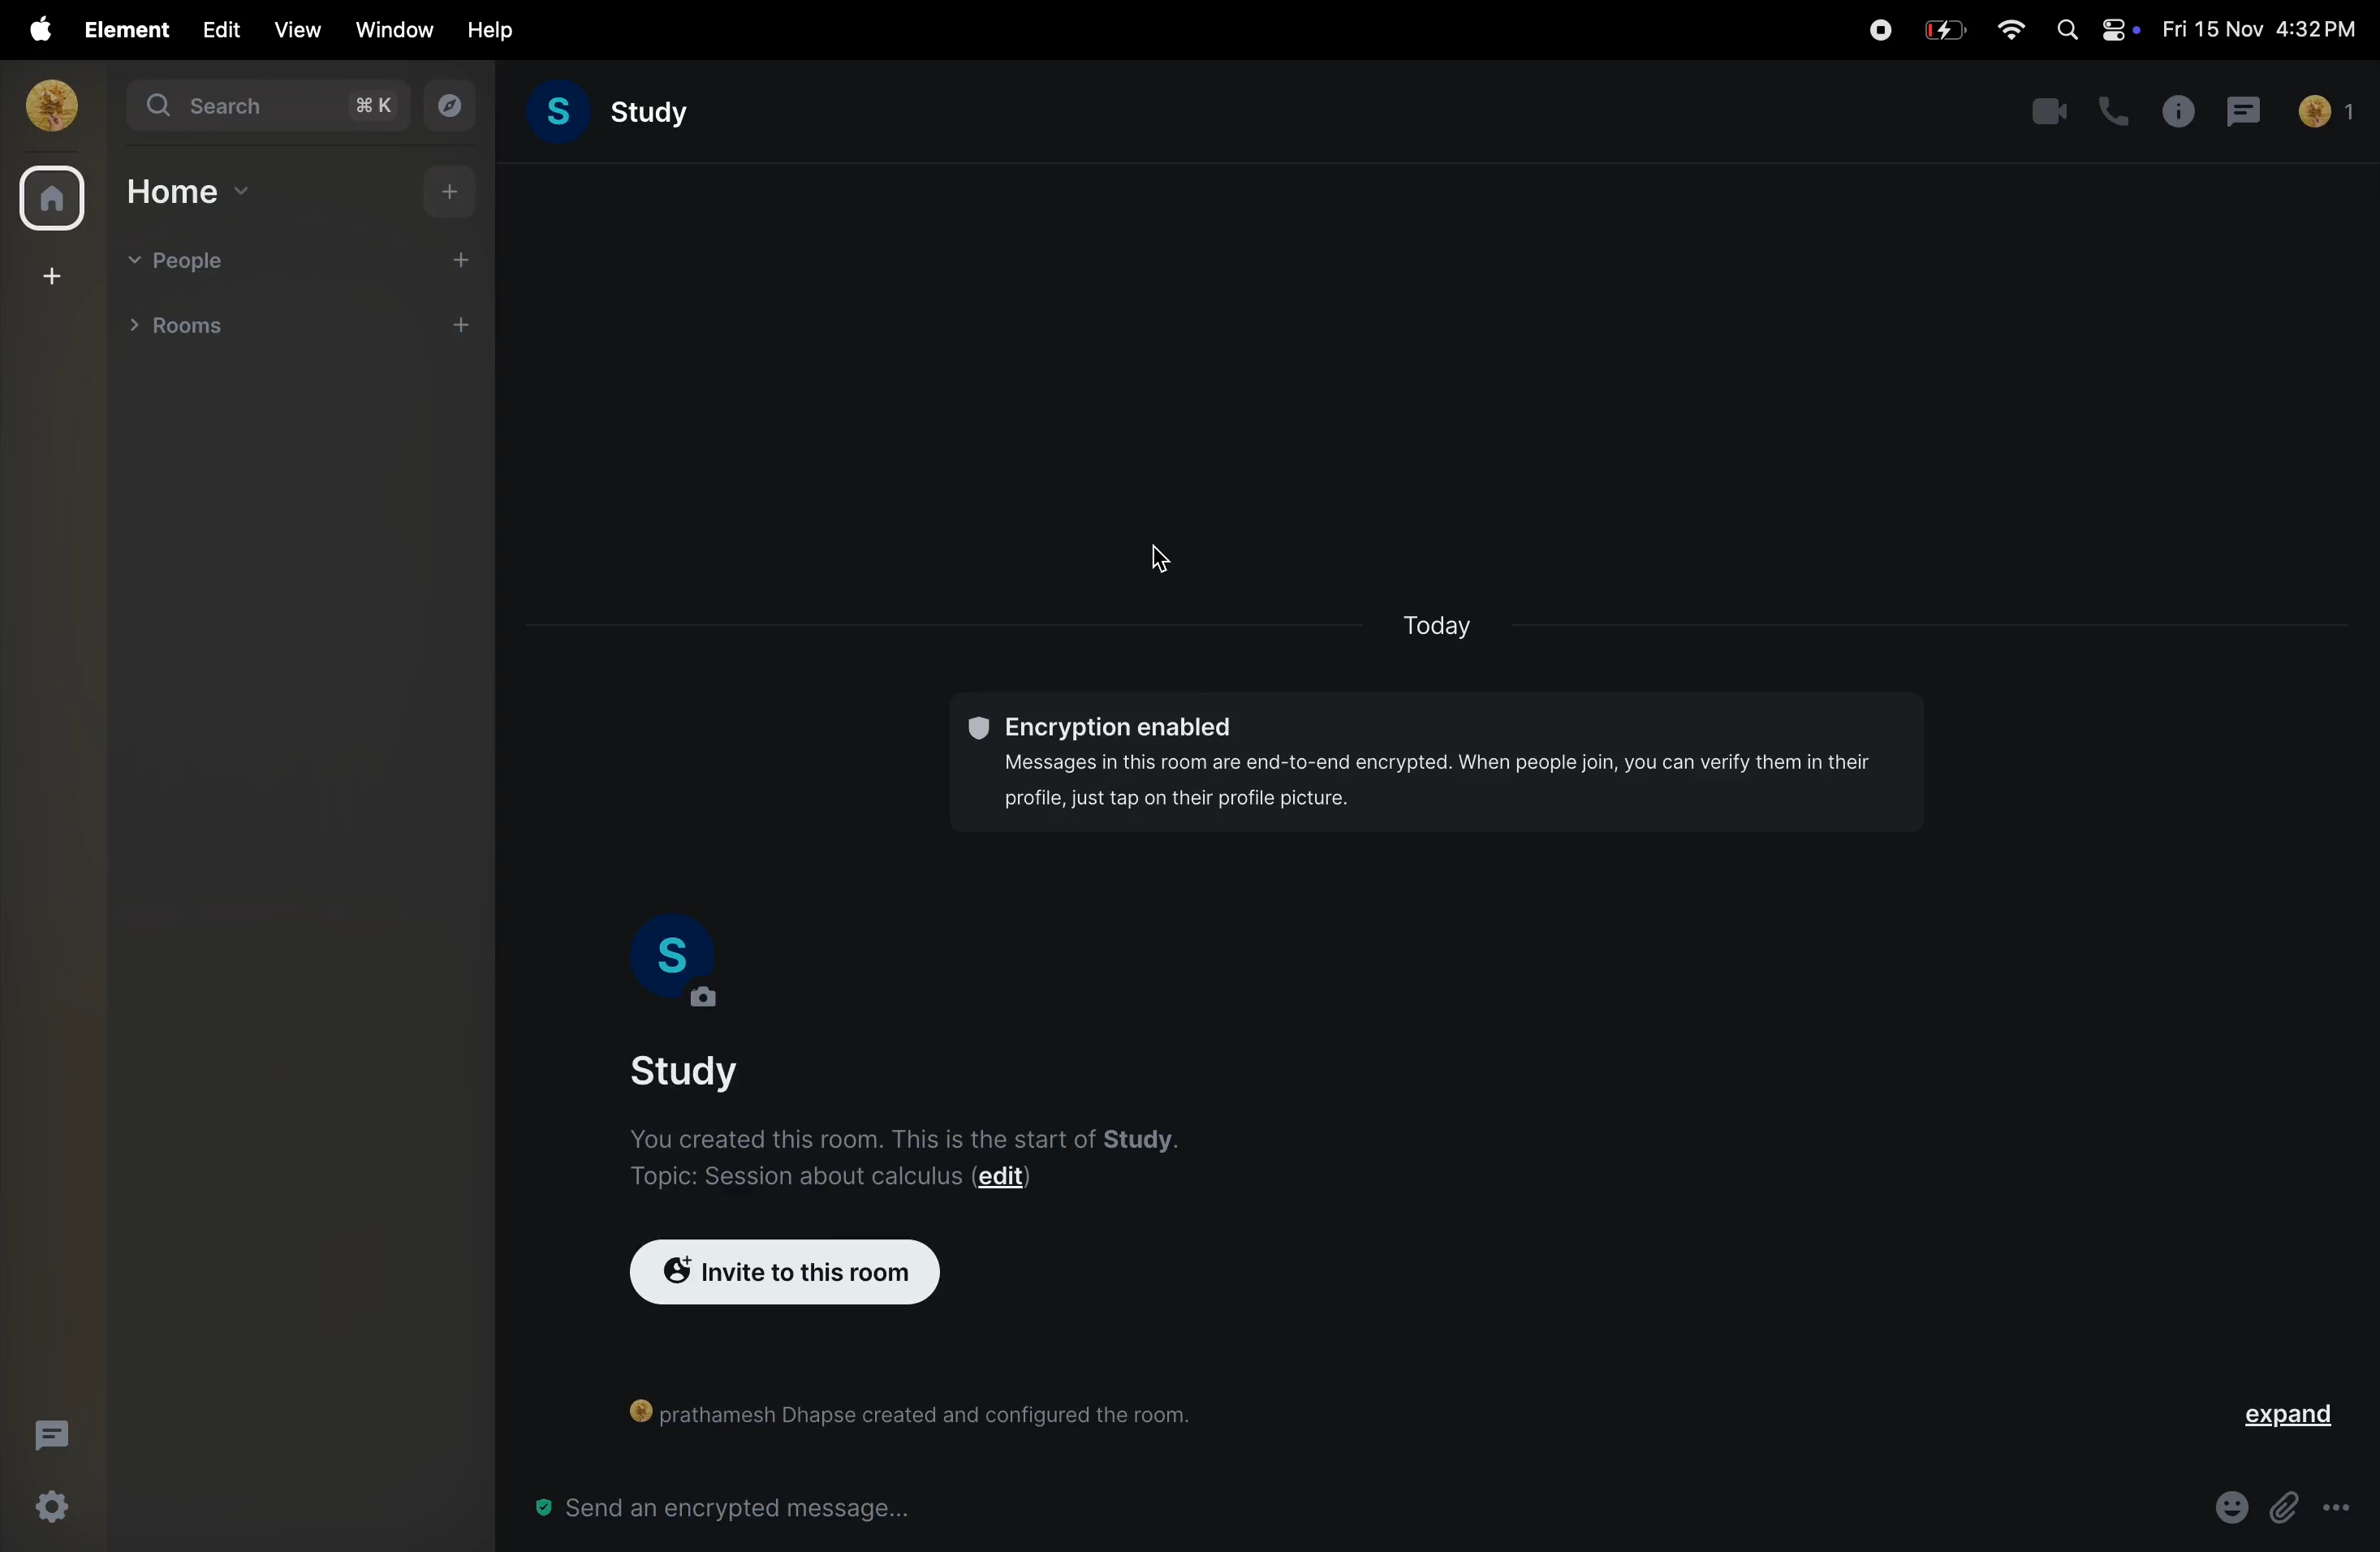  What do you see at coordinates (1946, 28) in the screenshot?
I see `battery` at bounding box center [1946, 28].